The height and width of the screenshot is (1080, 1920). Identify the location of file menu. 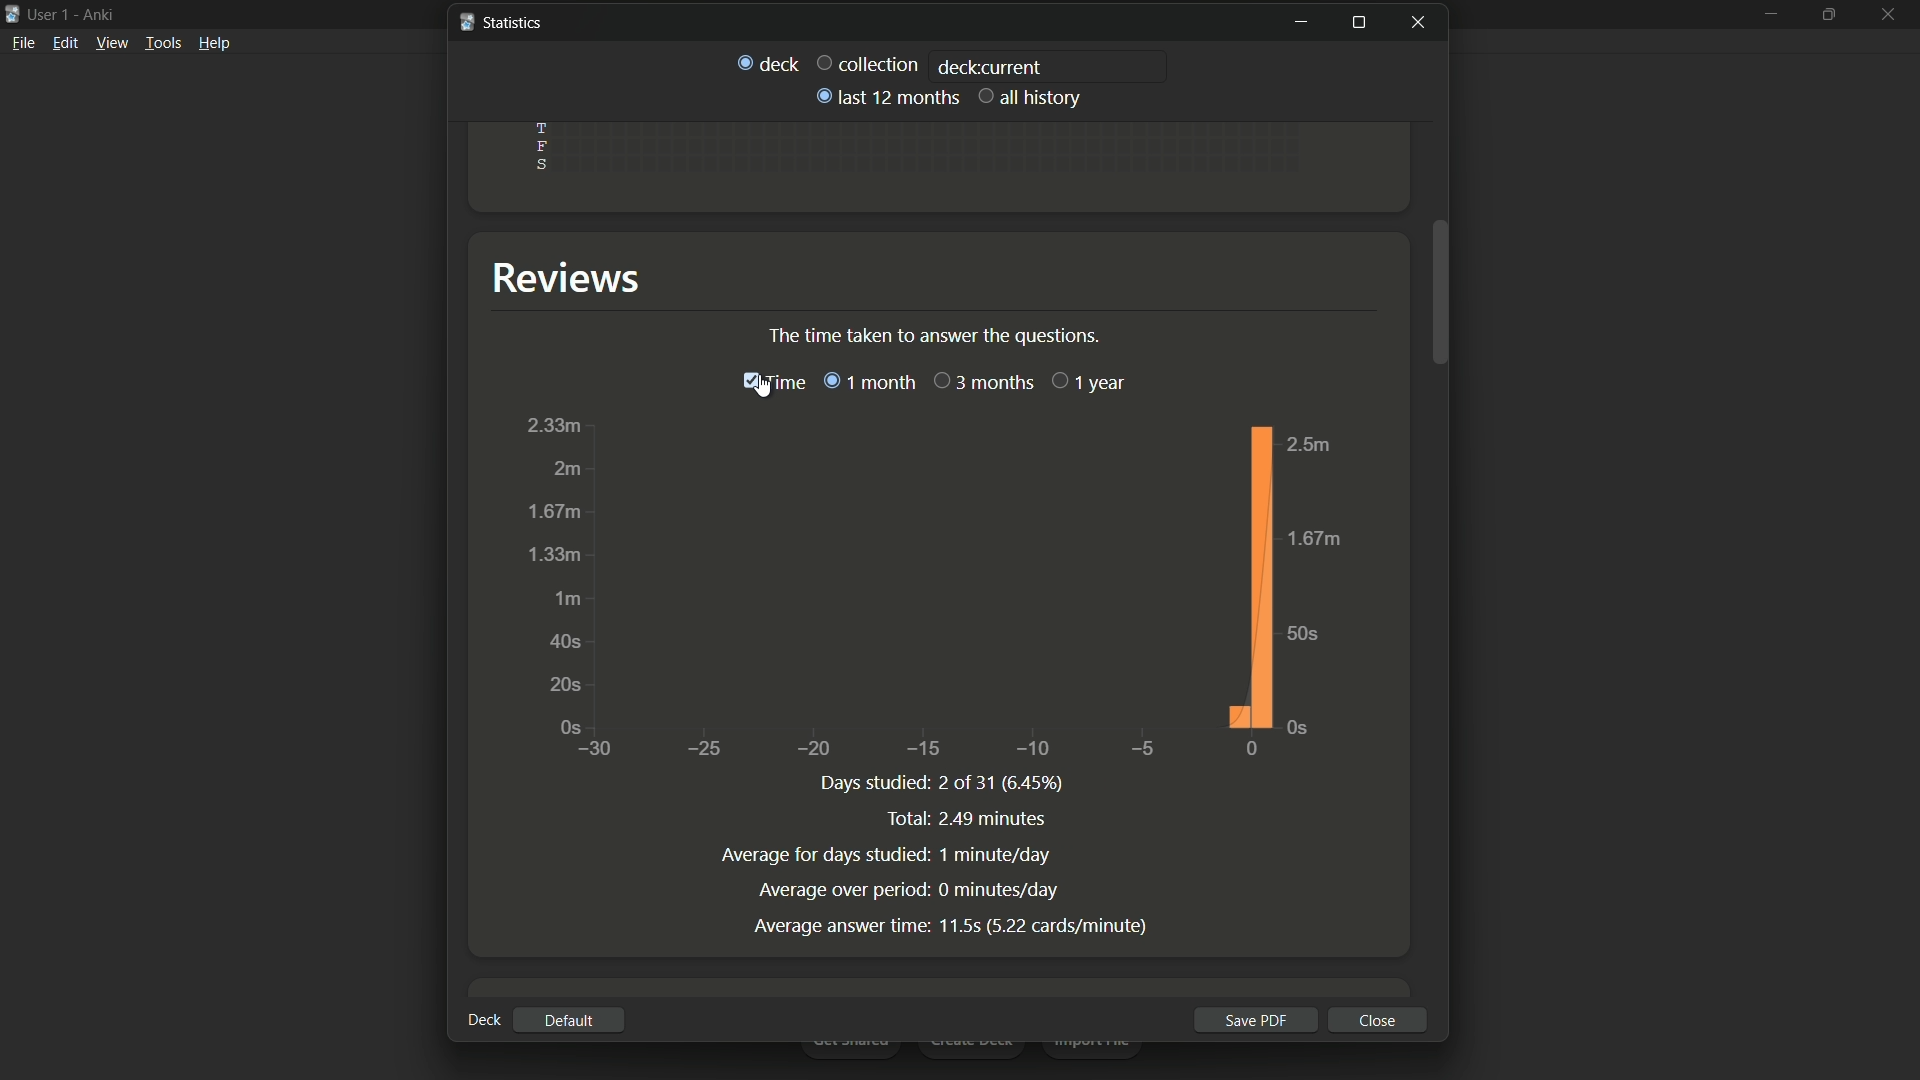
(24, 42).